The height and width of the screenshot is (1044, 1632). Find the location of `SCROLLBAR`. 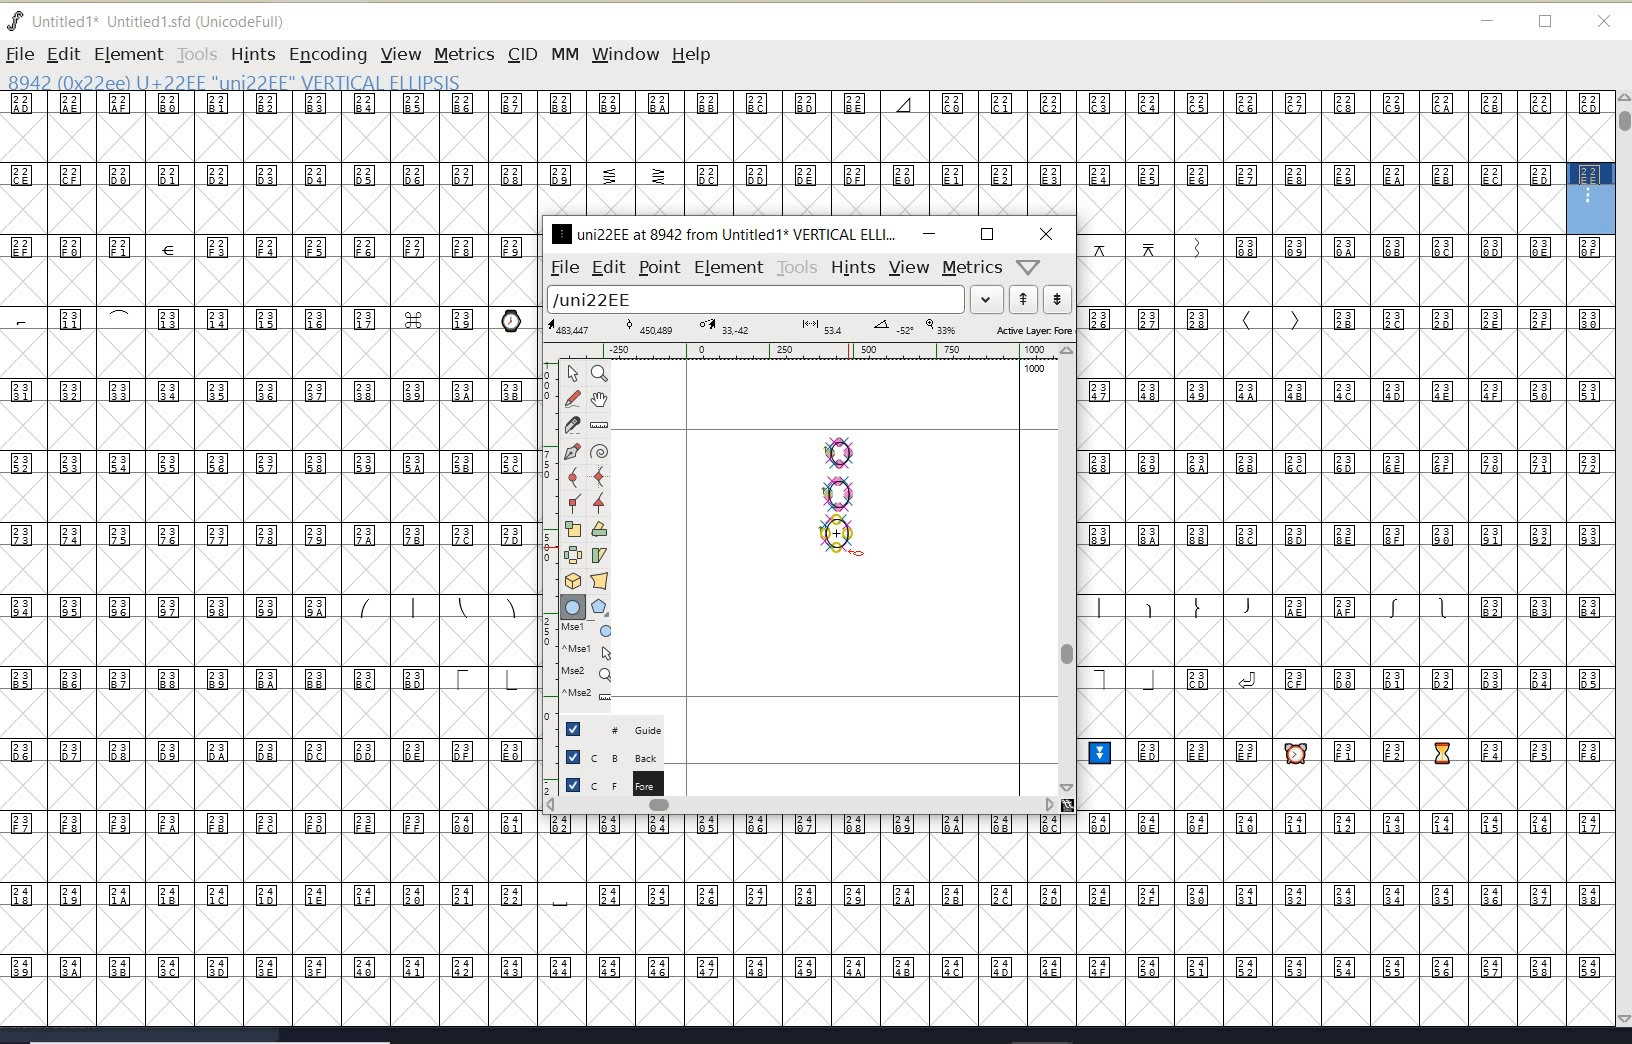

SCROLLBAR is located at coordinates (1622, 561).